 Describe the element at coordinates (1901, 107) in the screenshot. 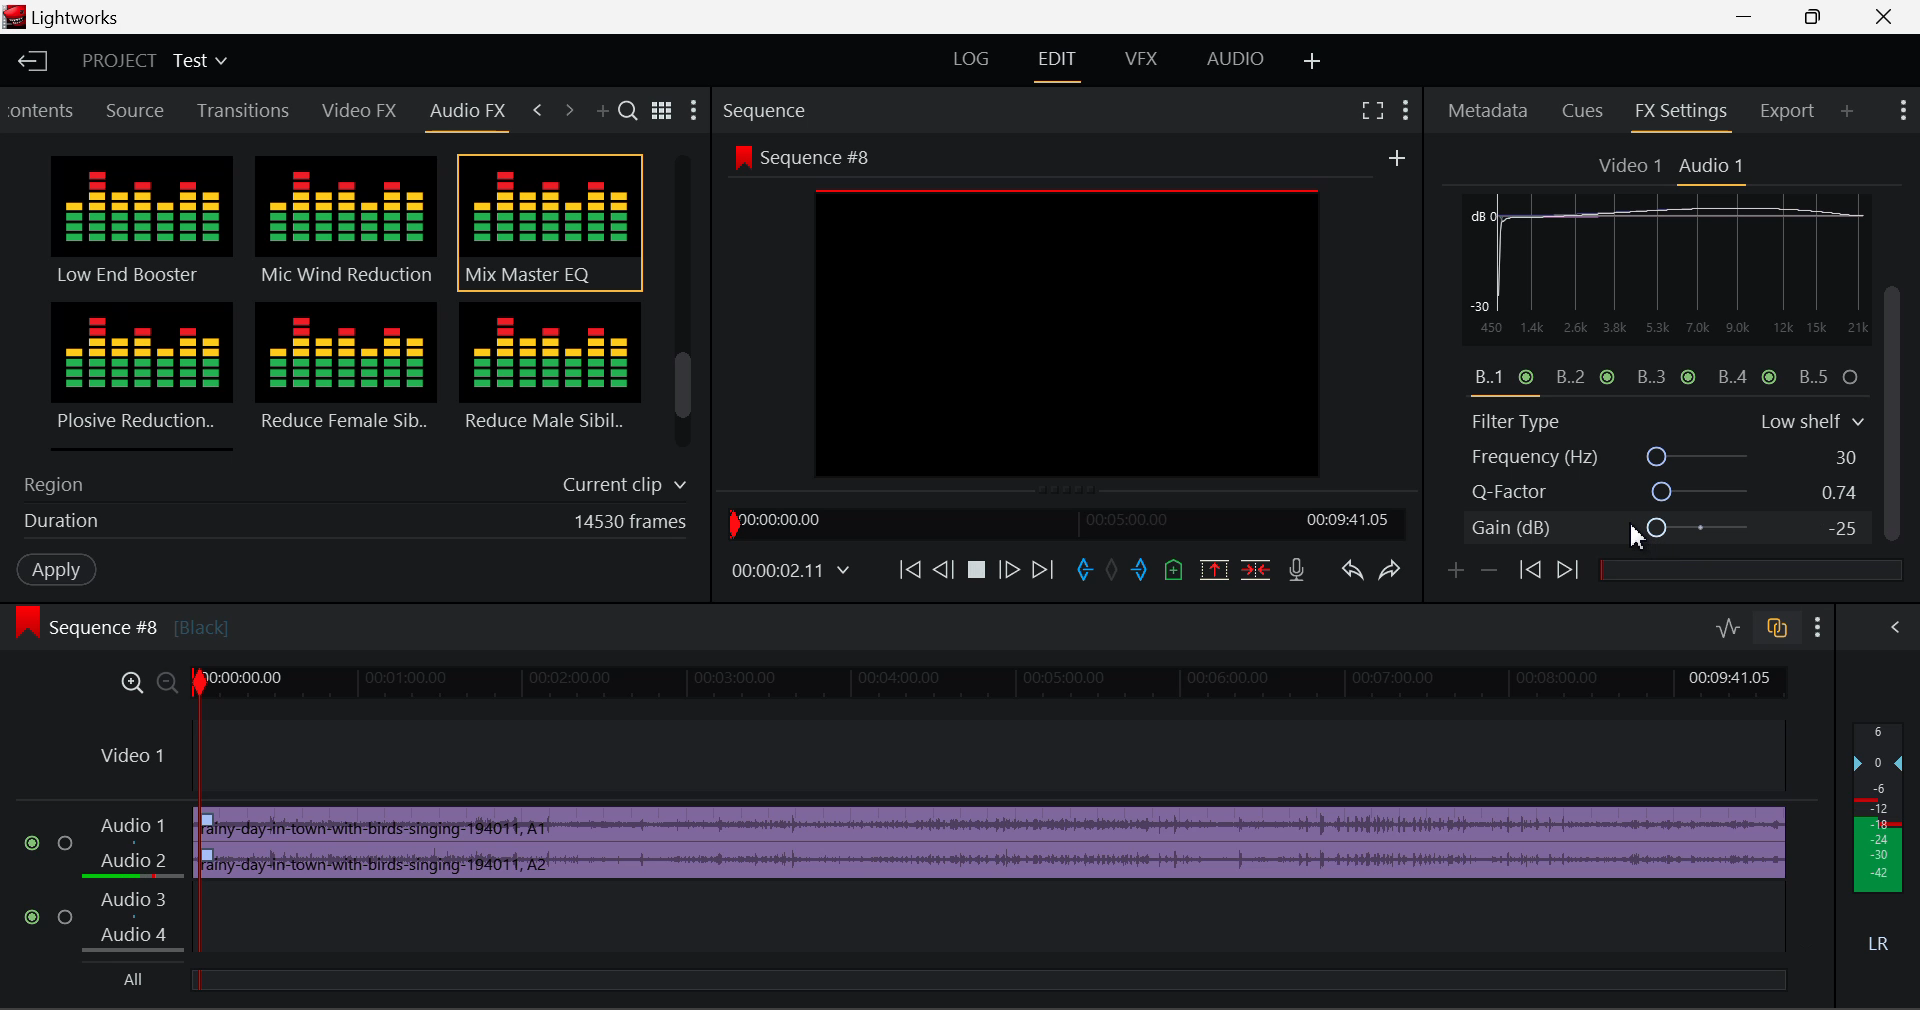

I see `Show Settings` at that location.